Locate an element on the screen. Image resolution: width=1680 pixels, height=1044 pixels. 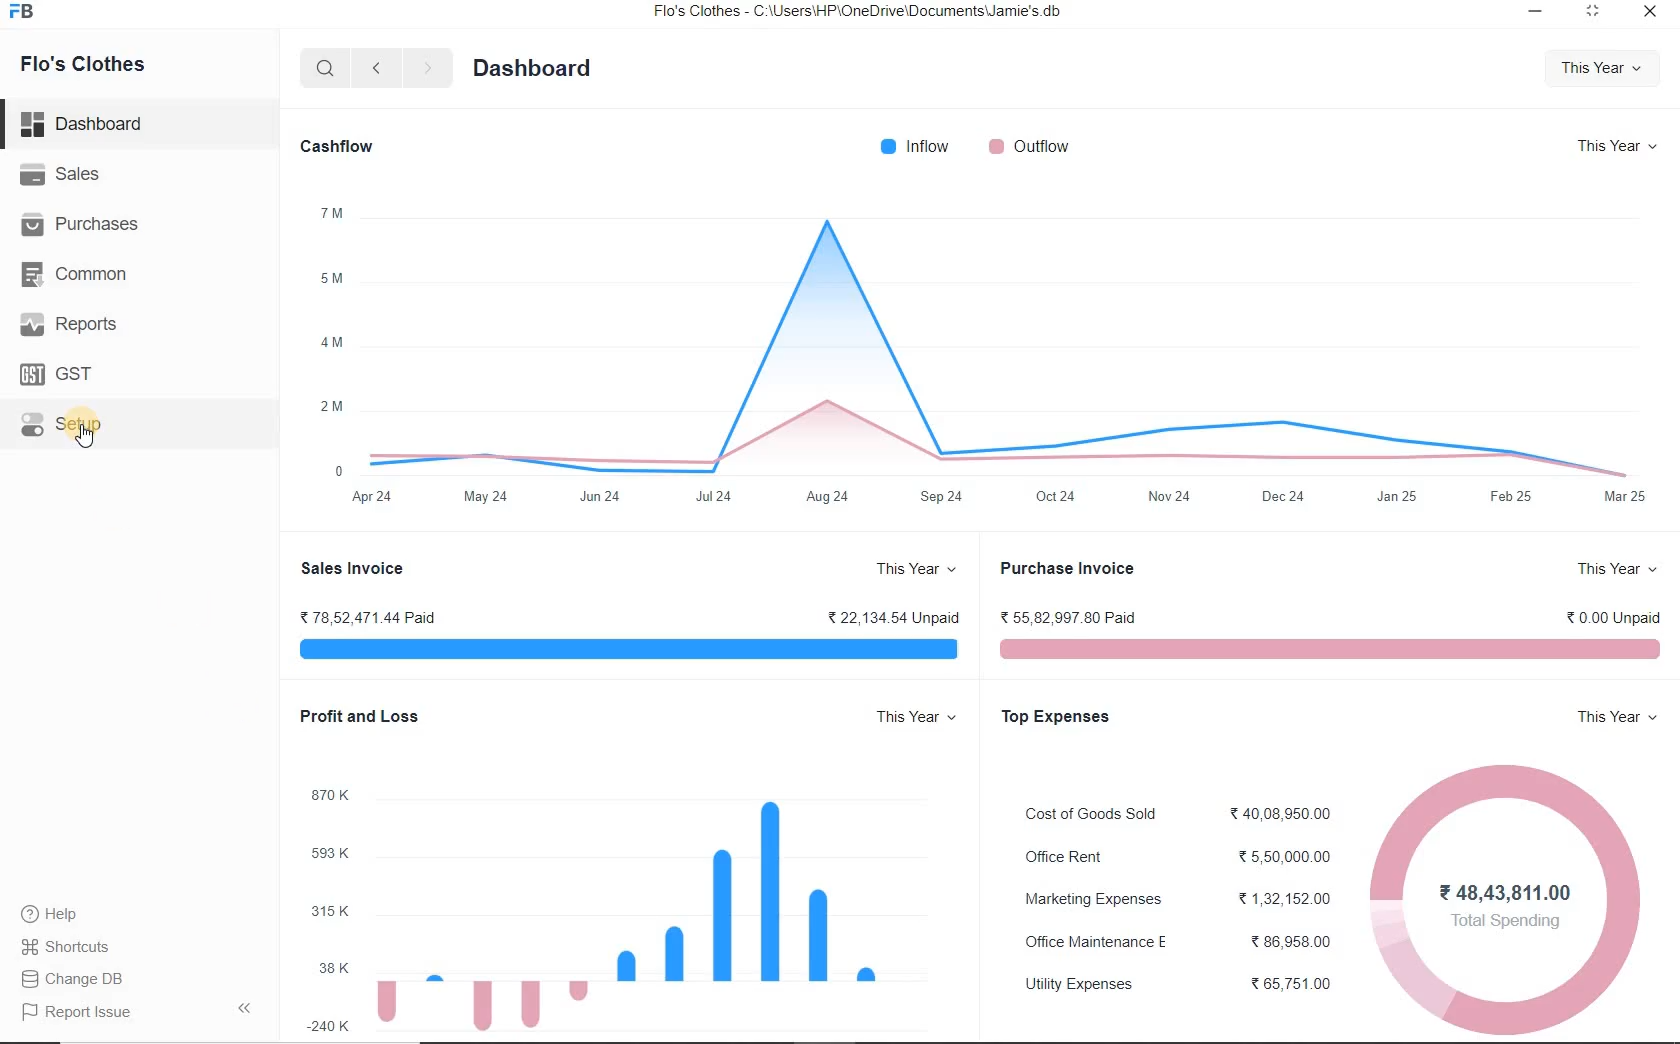
graph is located at coordinates (626, 913).